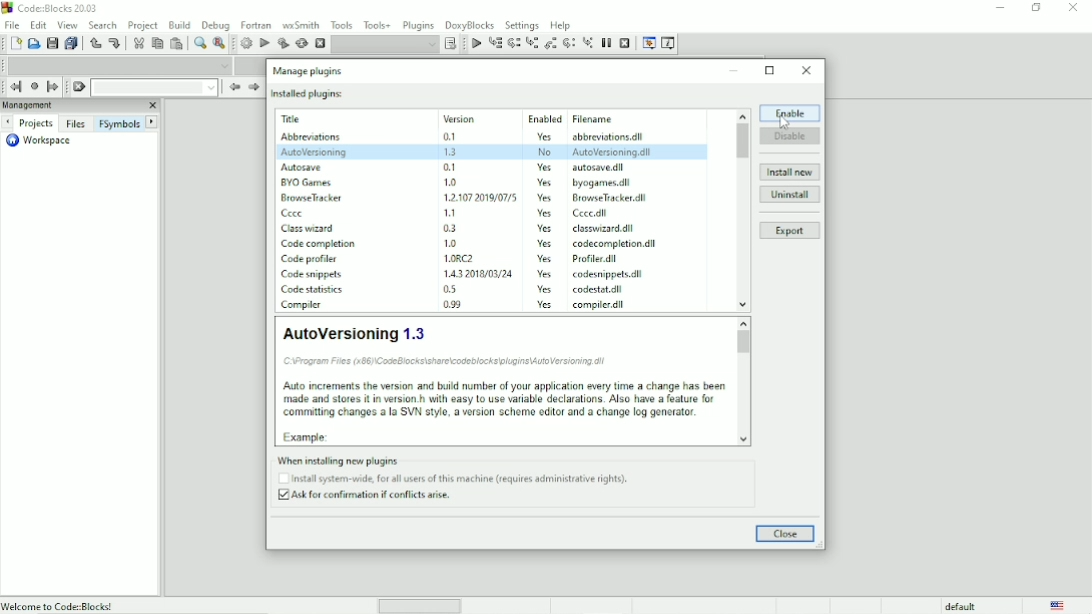  I want to click on Abort, so click(319, 43).